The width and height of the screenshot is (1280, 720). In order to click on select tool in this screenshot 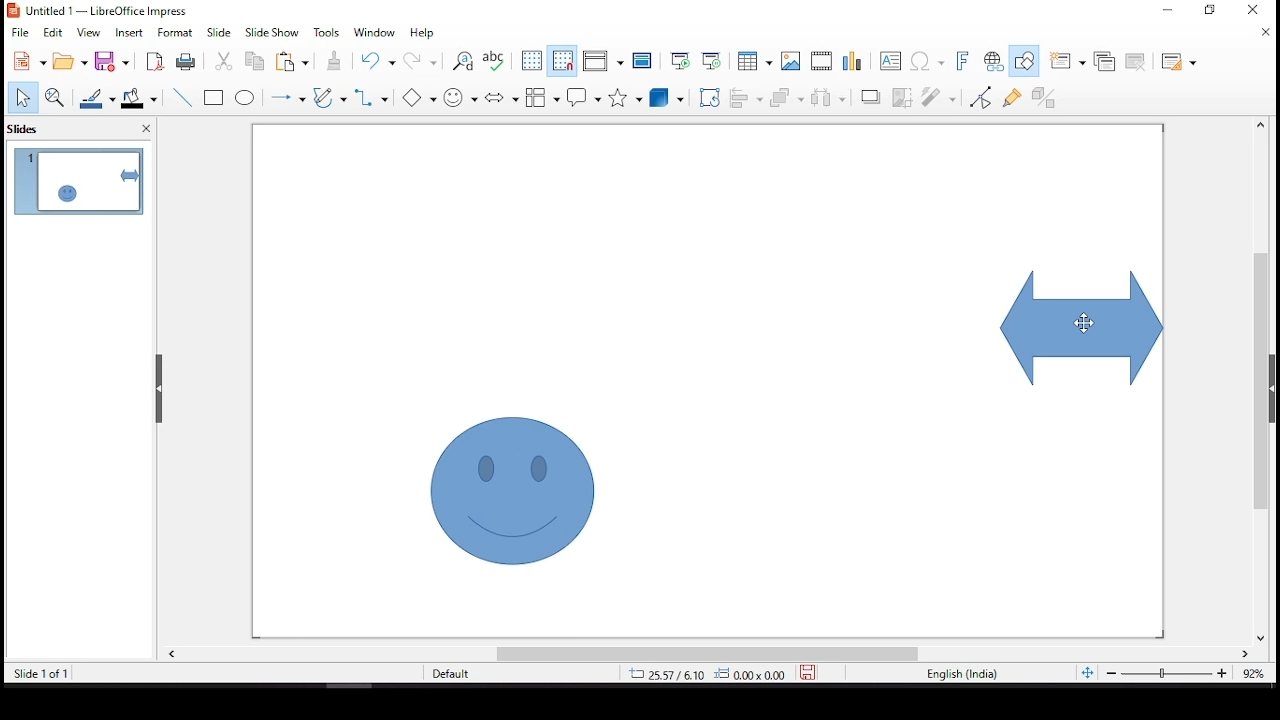, I will do `click(22, 99)`.